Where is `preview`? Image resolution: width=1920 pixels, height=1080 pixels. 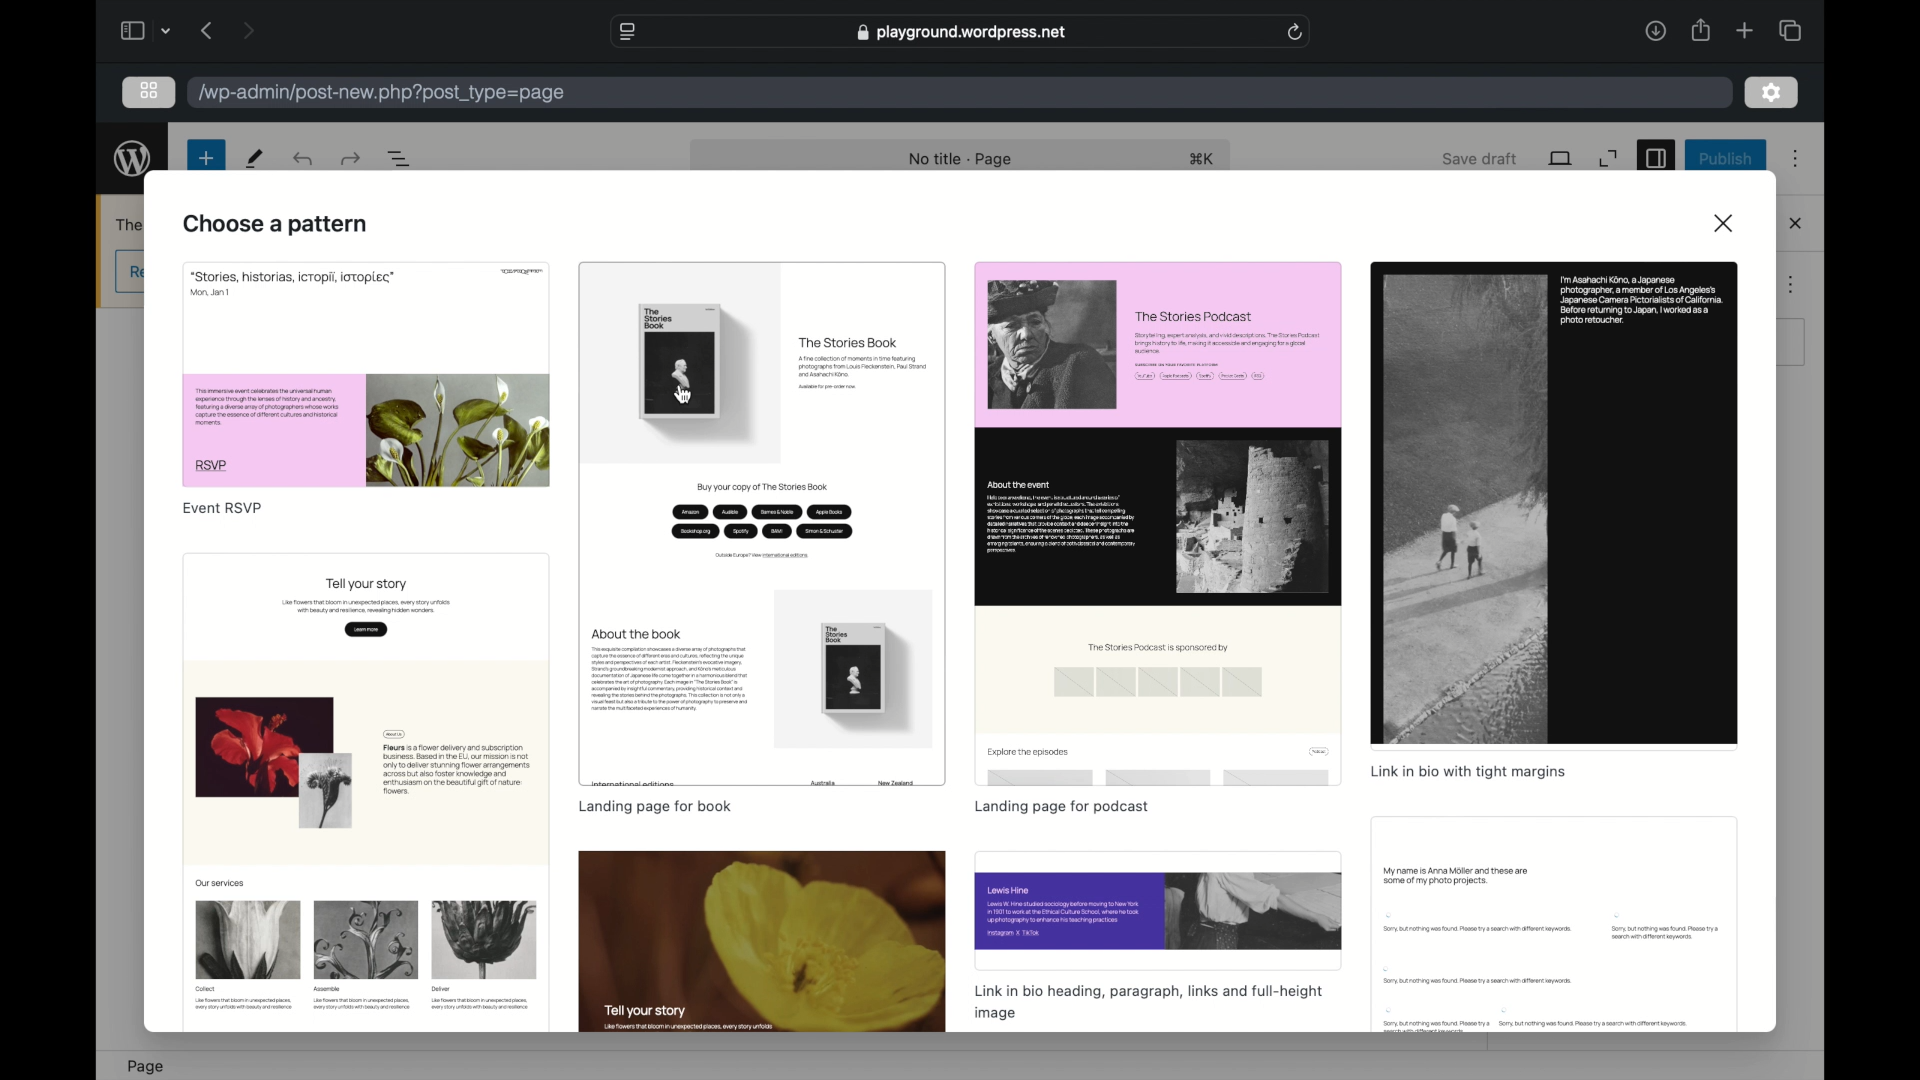 preview is located at coordinates (366, 791).